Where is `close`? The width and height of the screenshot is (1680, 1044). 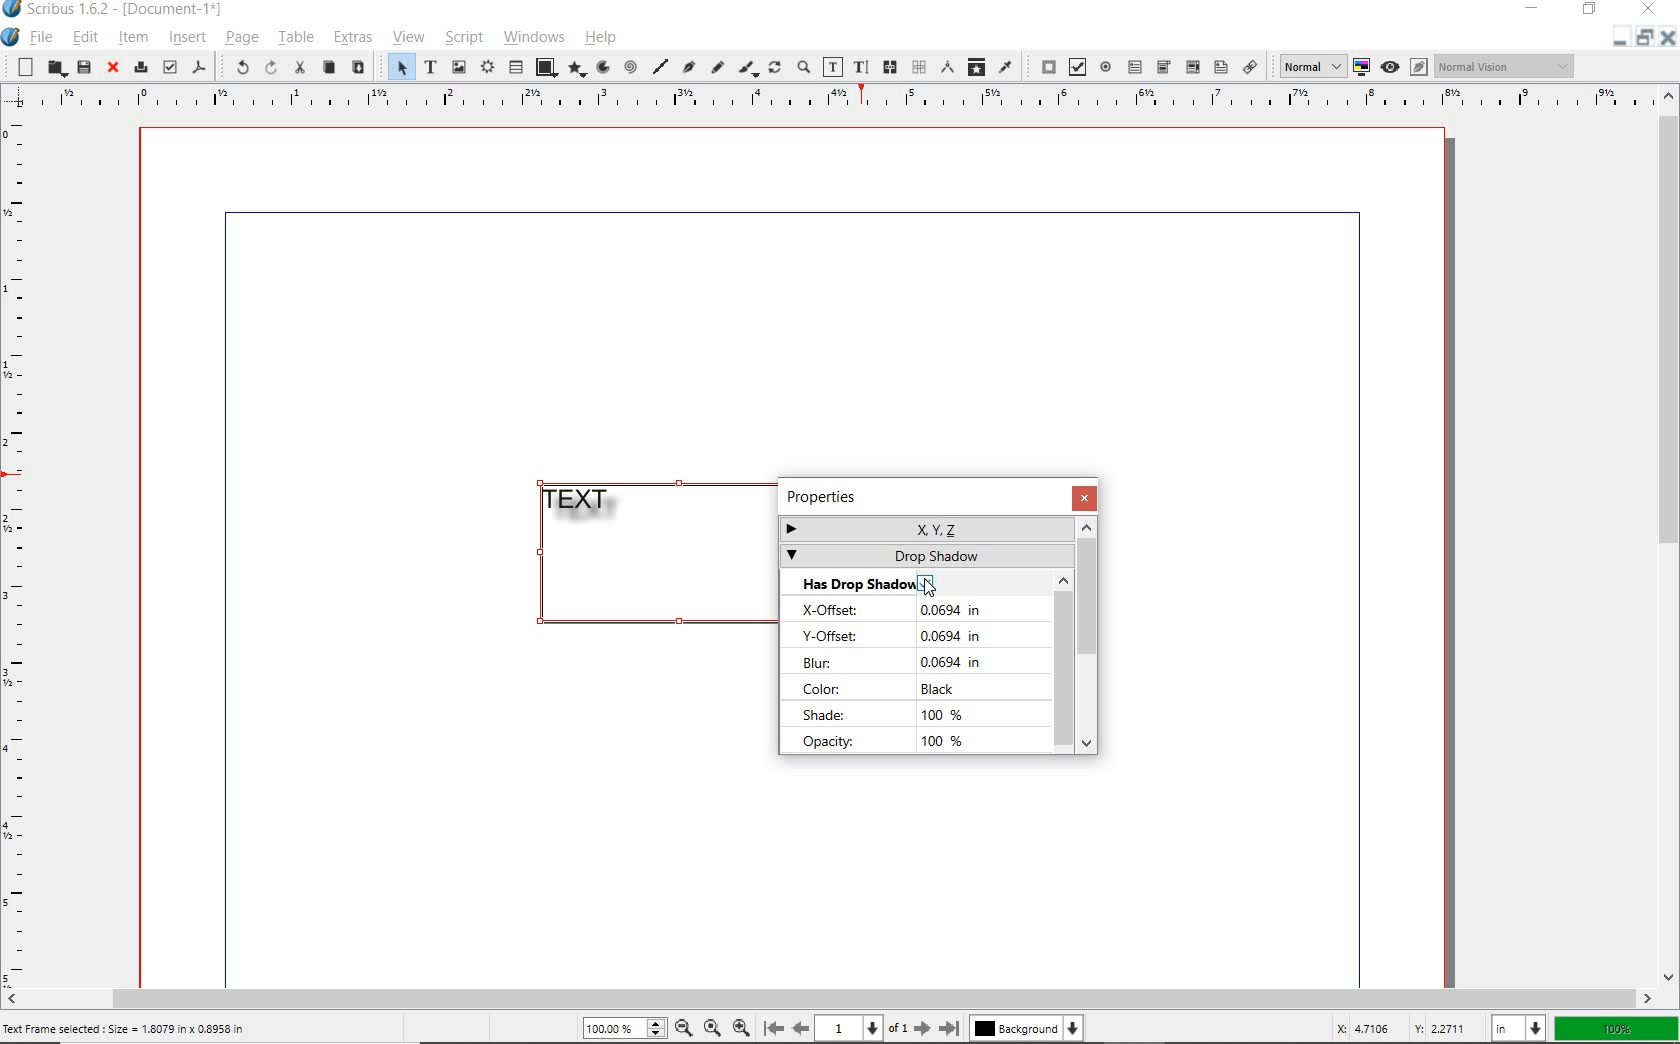
close is located at coordinates (113, 68).